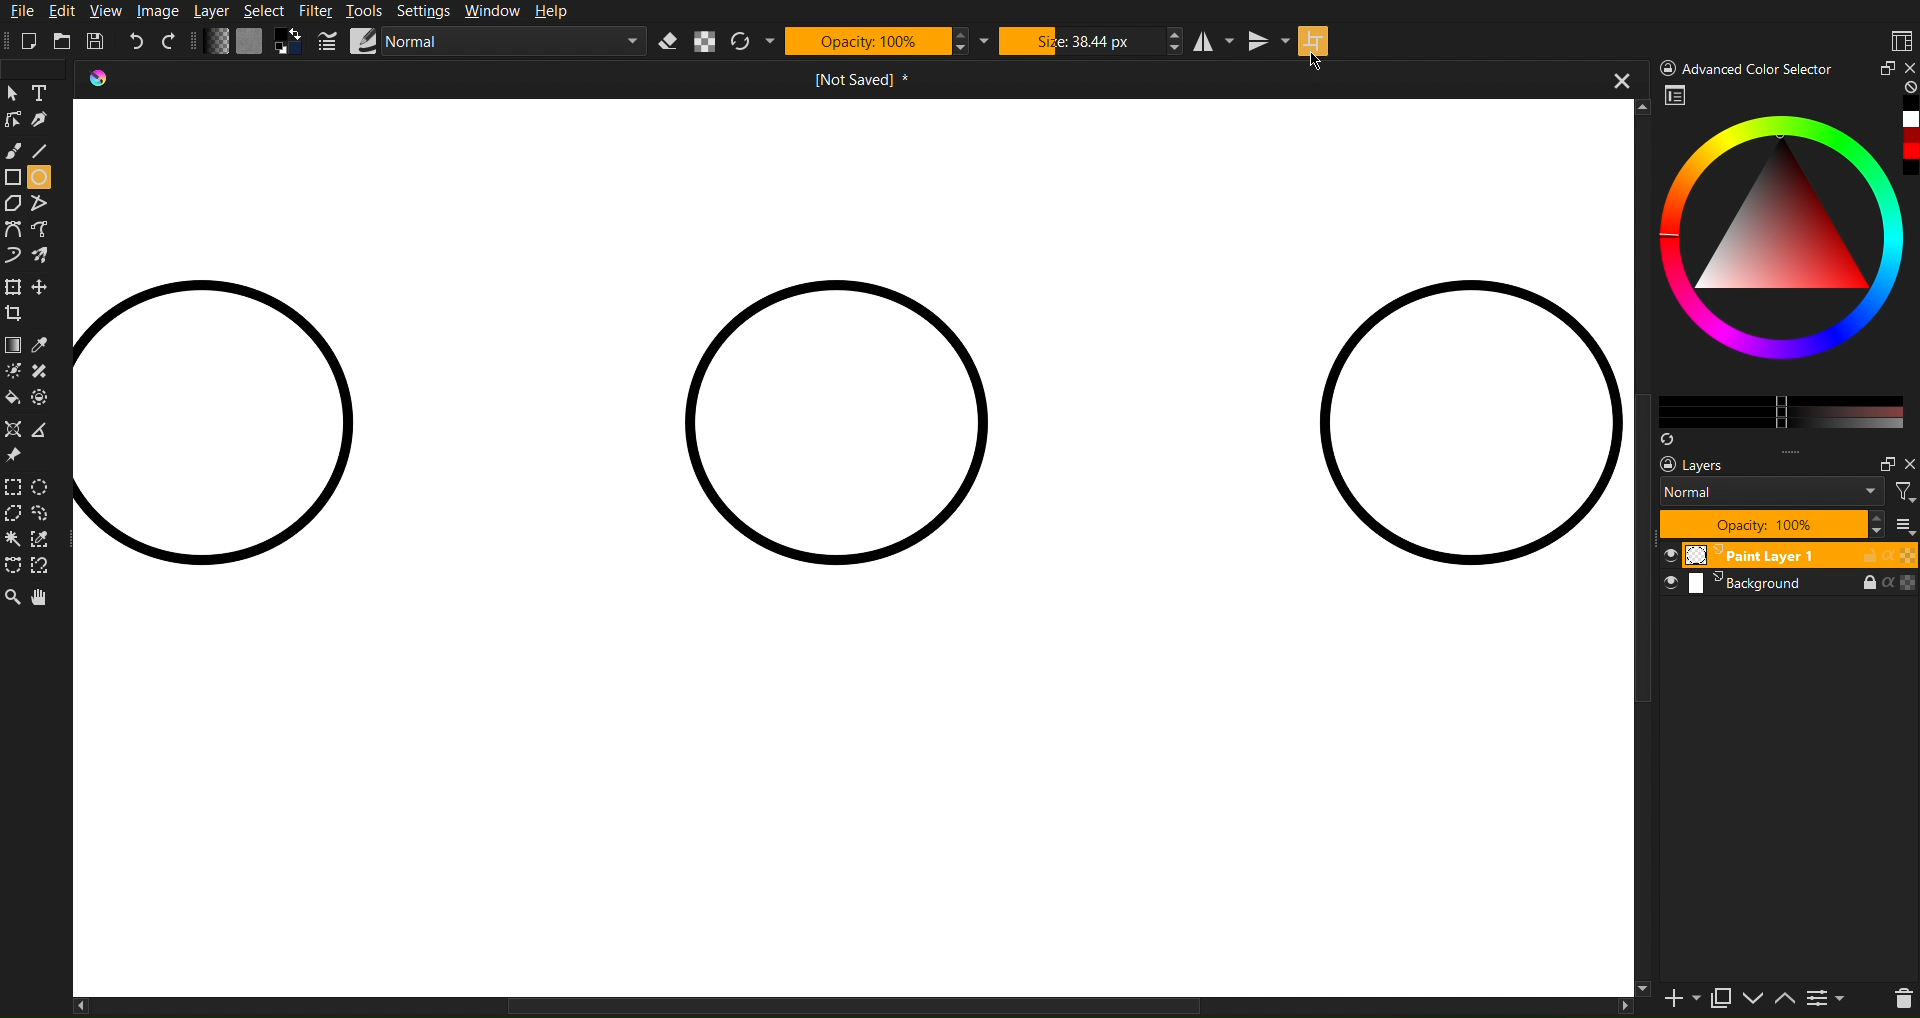 Image resolution: width=1920 pixels, height=1018 pixels. I want to click on Color Tools, so click(13, 343).